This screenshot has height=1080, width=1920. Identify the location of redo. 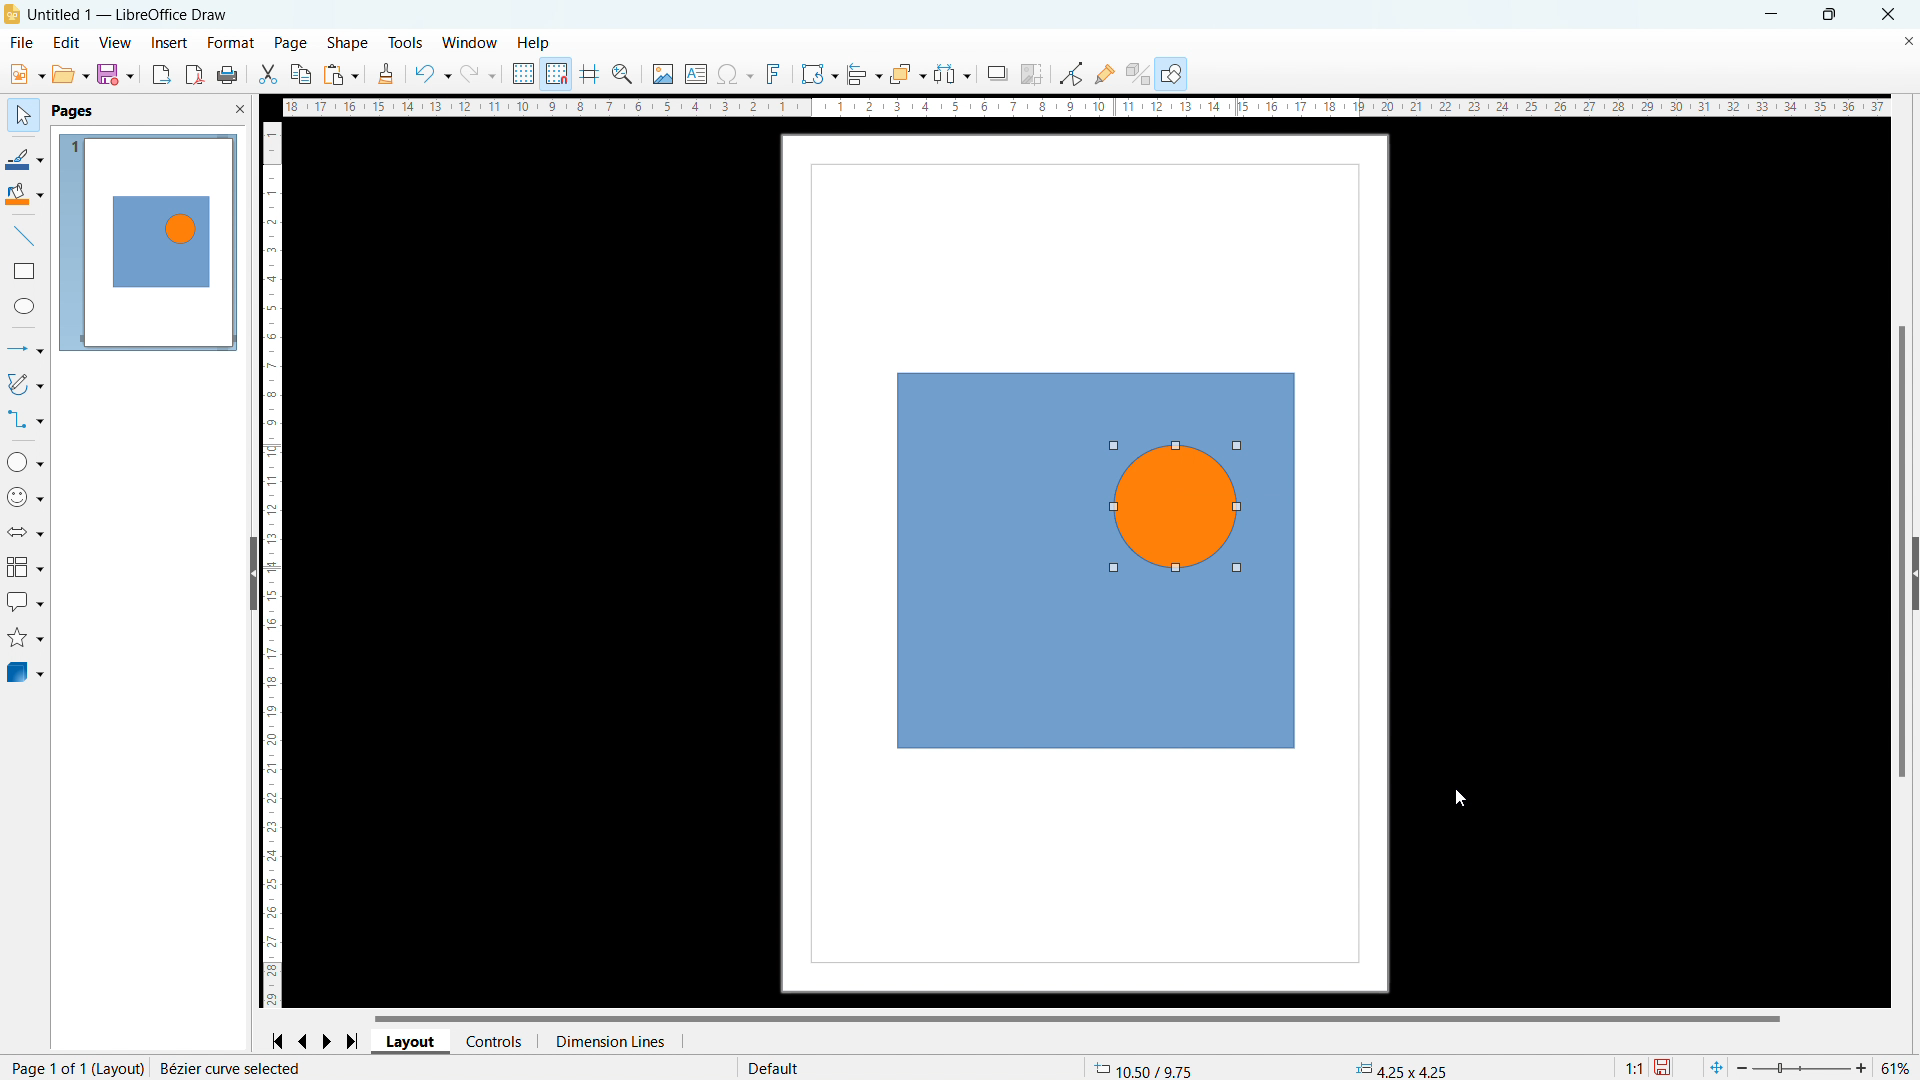
(477, 72).